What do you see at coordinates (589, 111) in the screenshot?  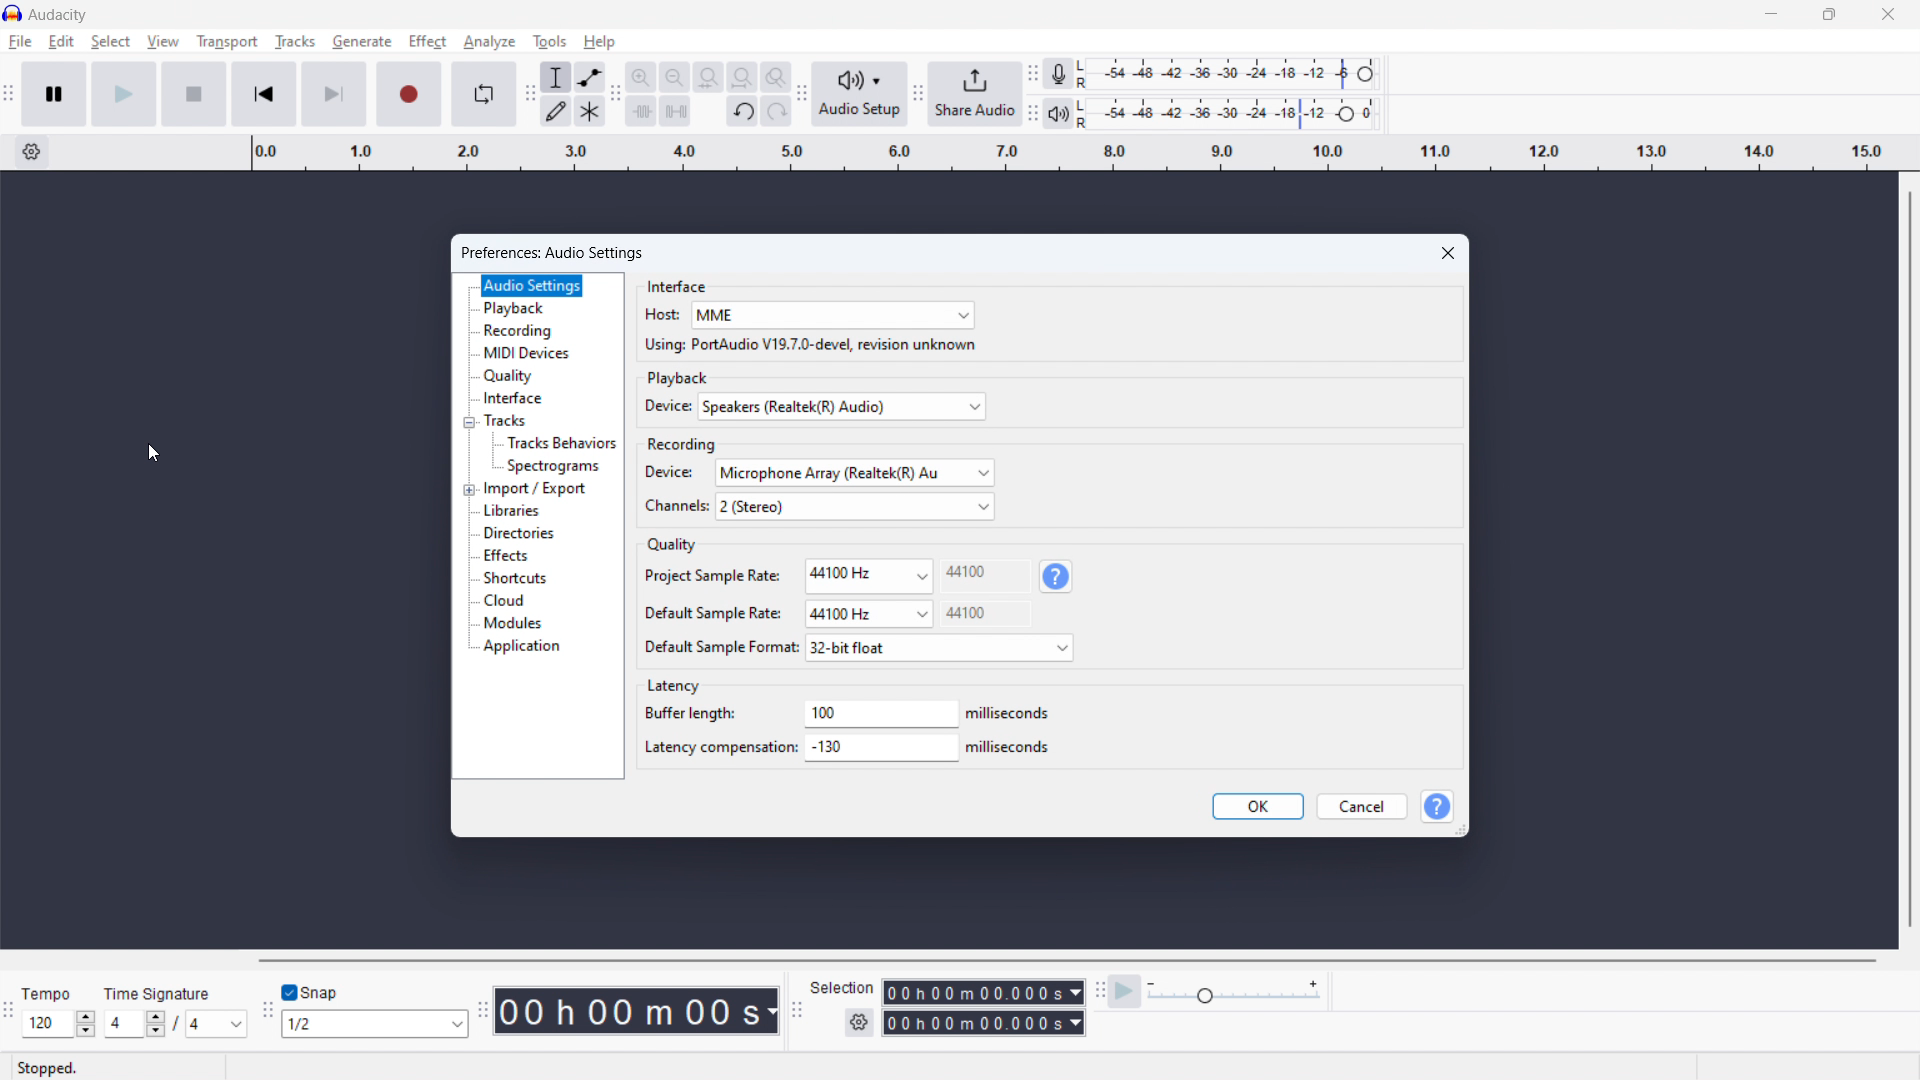 I see `multi tool` at bounding box center [589, 111].